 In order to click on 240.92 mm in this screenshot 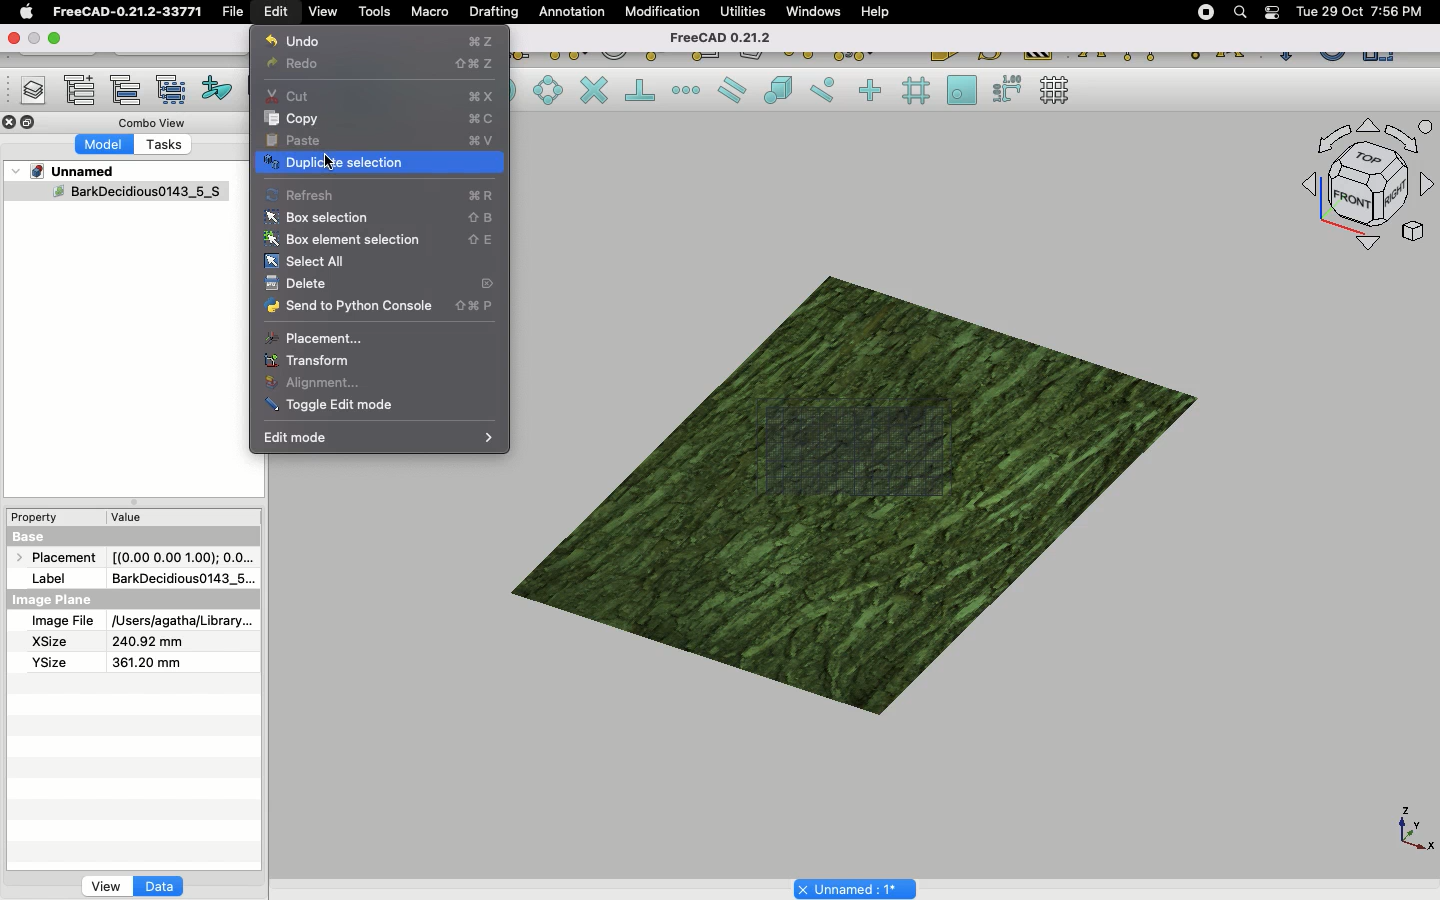, I will do `click(149, 642)`.